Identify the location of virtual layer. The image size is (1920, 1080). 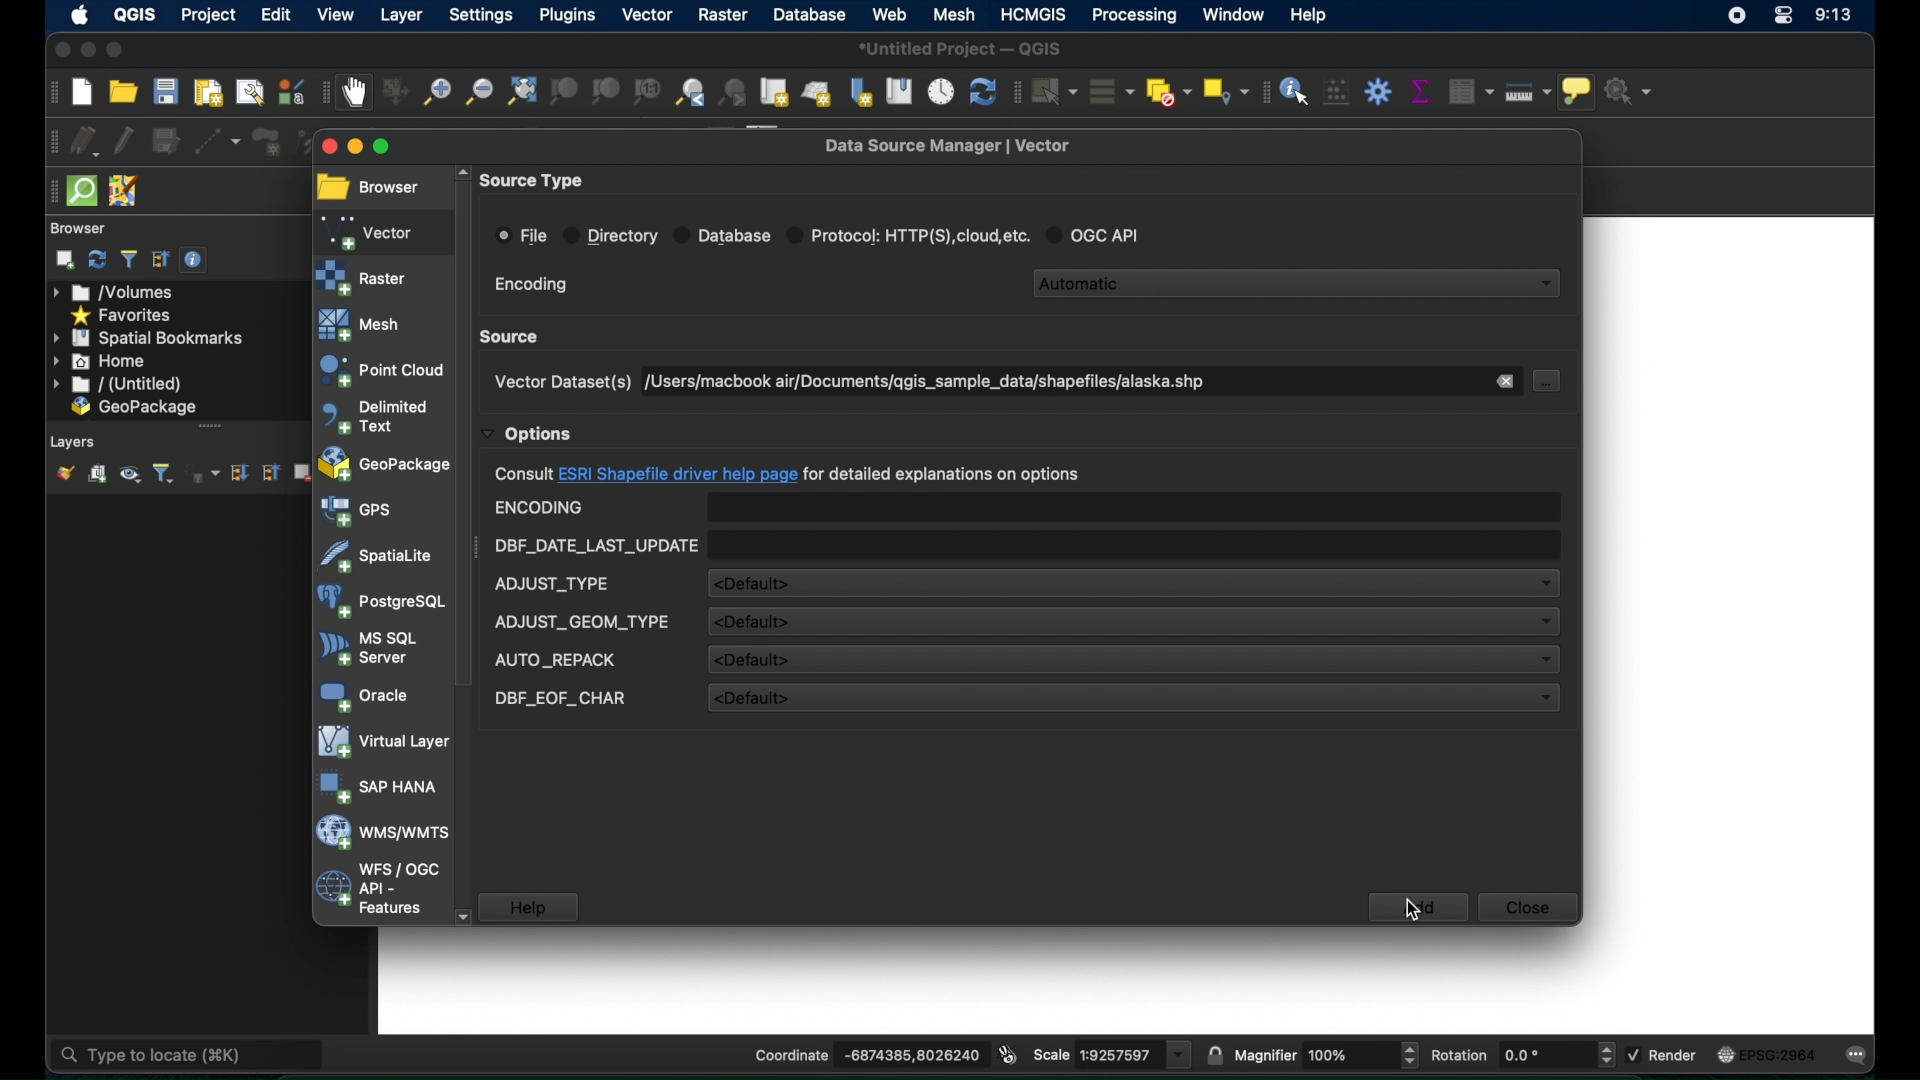
(380, 743).